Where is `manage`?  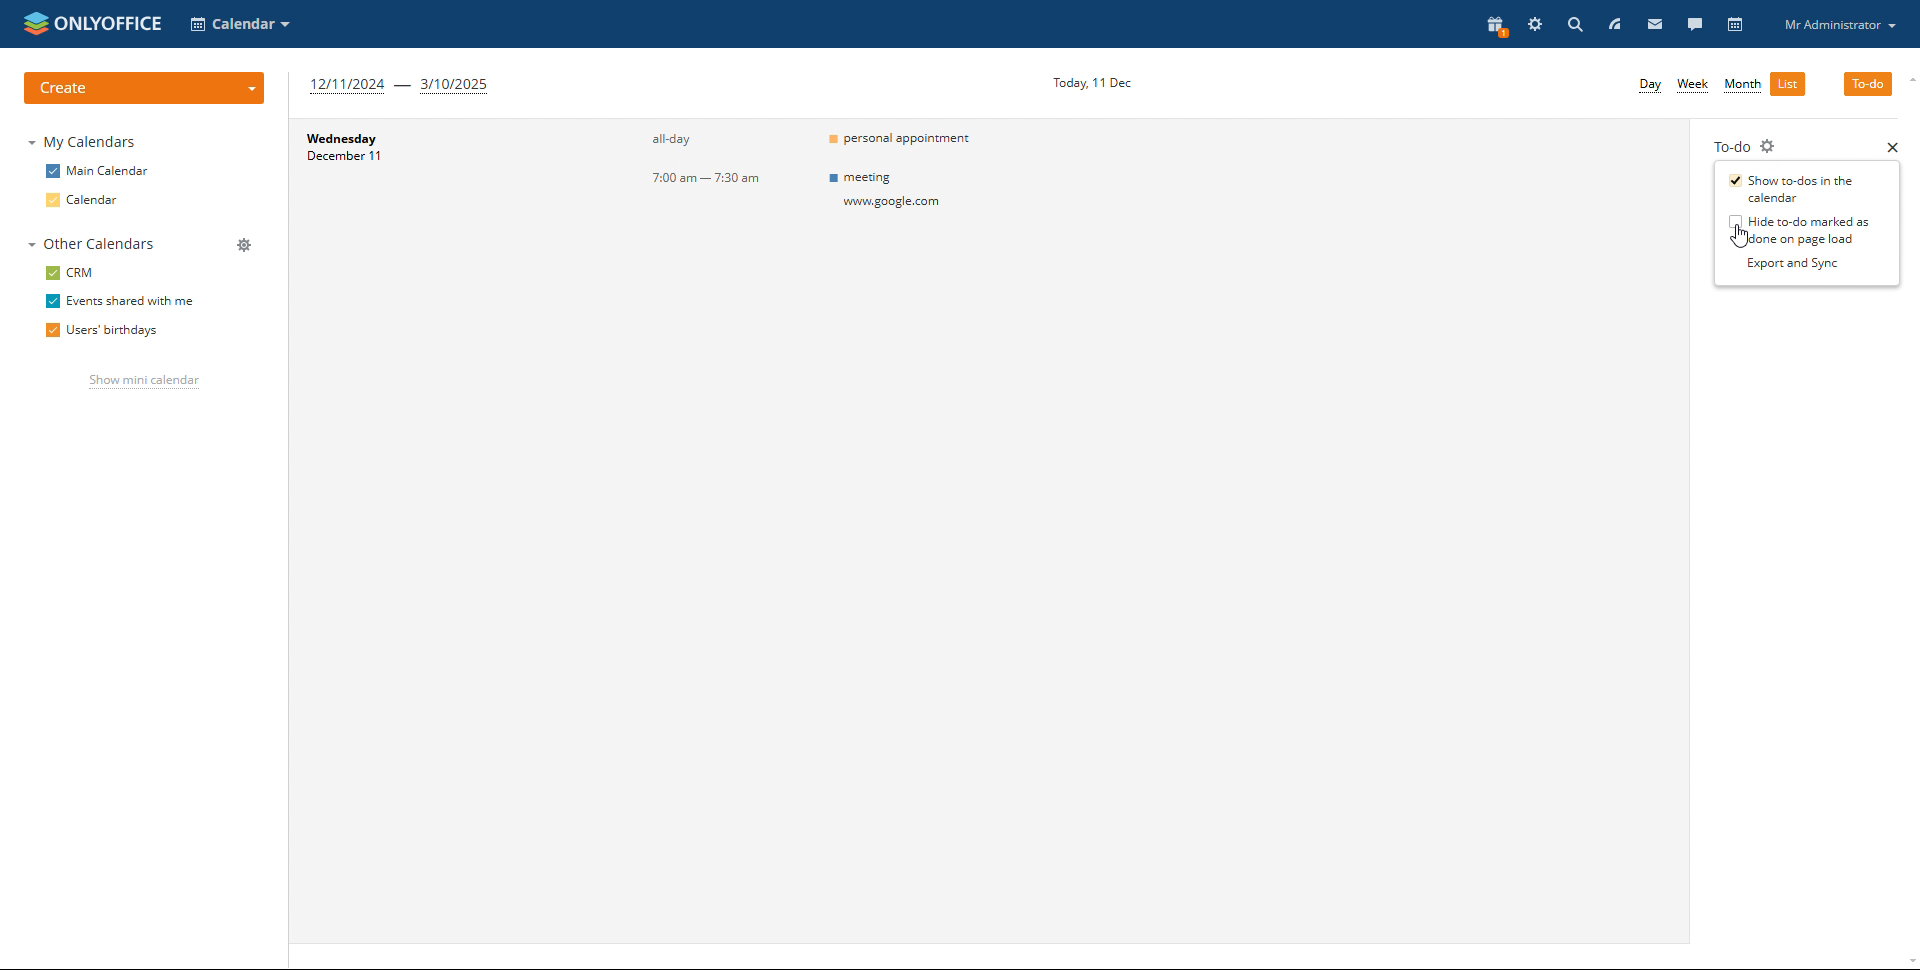 manage is located at coordinates (244, 245).